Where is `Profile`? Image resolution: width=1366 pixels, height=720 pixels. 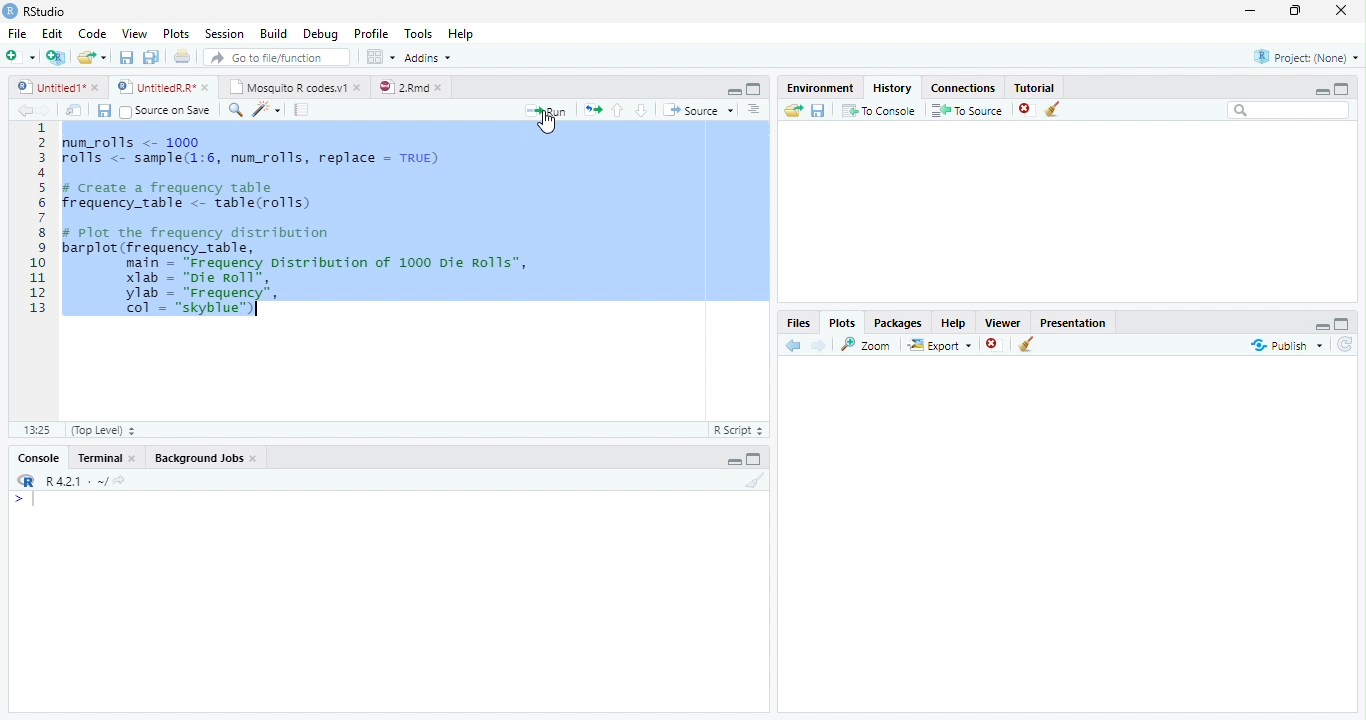 Profile is located at coordinates (374, 33).